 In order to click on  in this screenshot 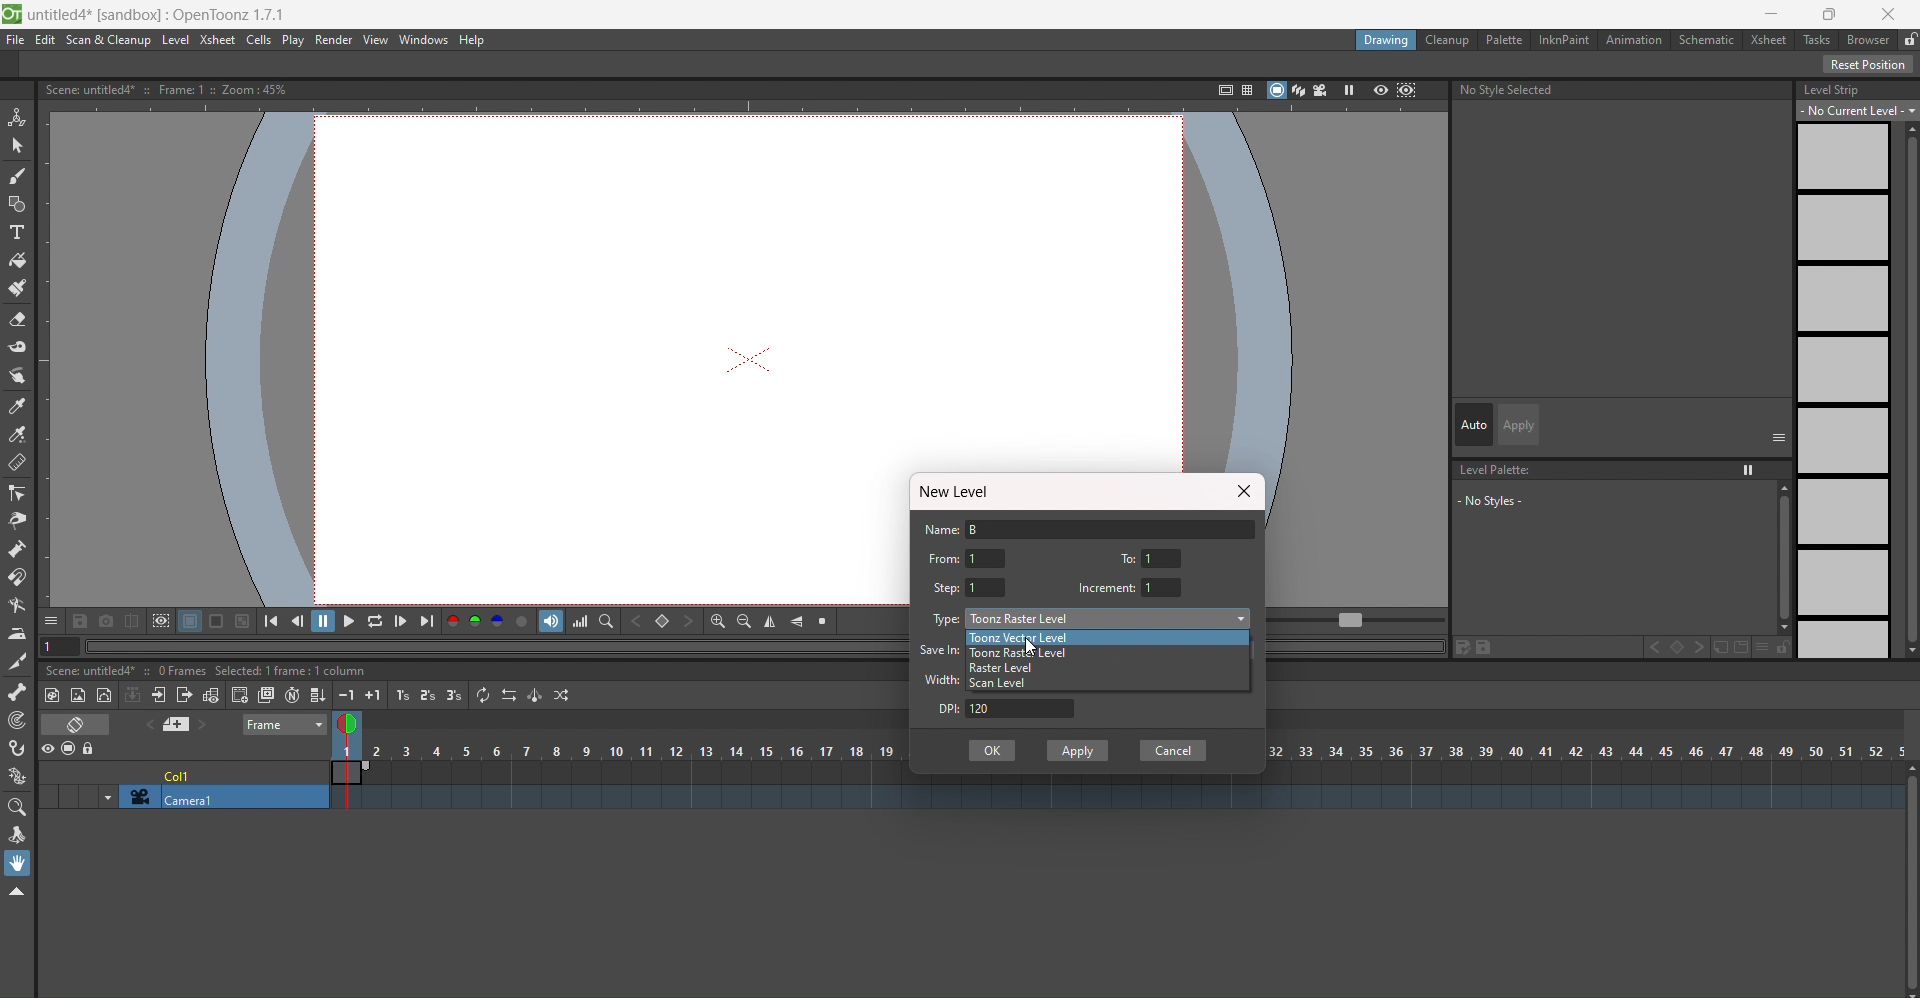, I will do `click(71, 747)`.